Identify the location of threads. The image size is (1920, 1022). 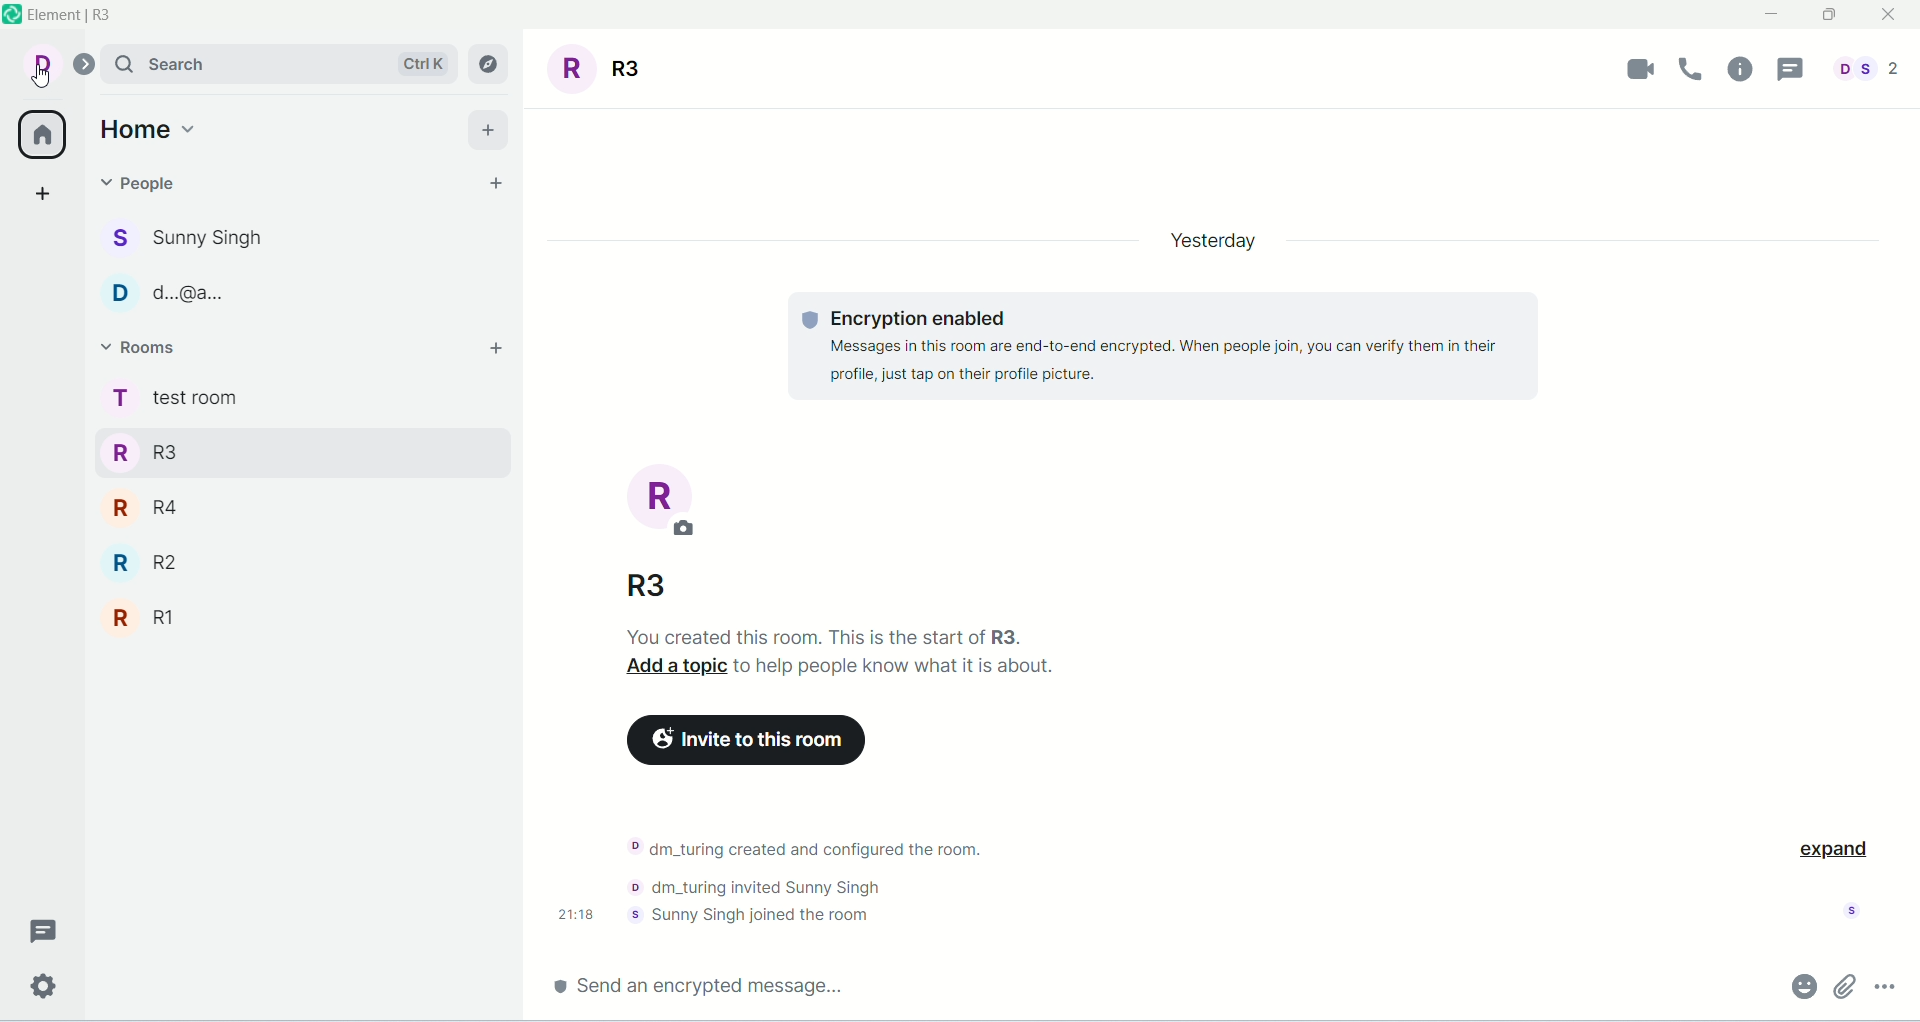
(43, 927).